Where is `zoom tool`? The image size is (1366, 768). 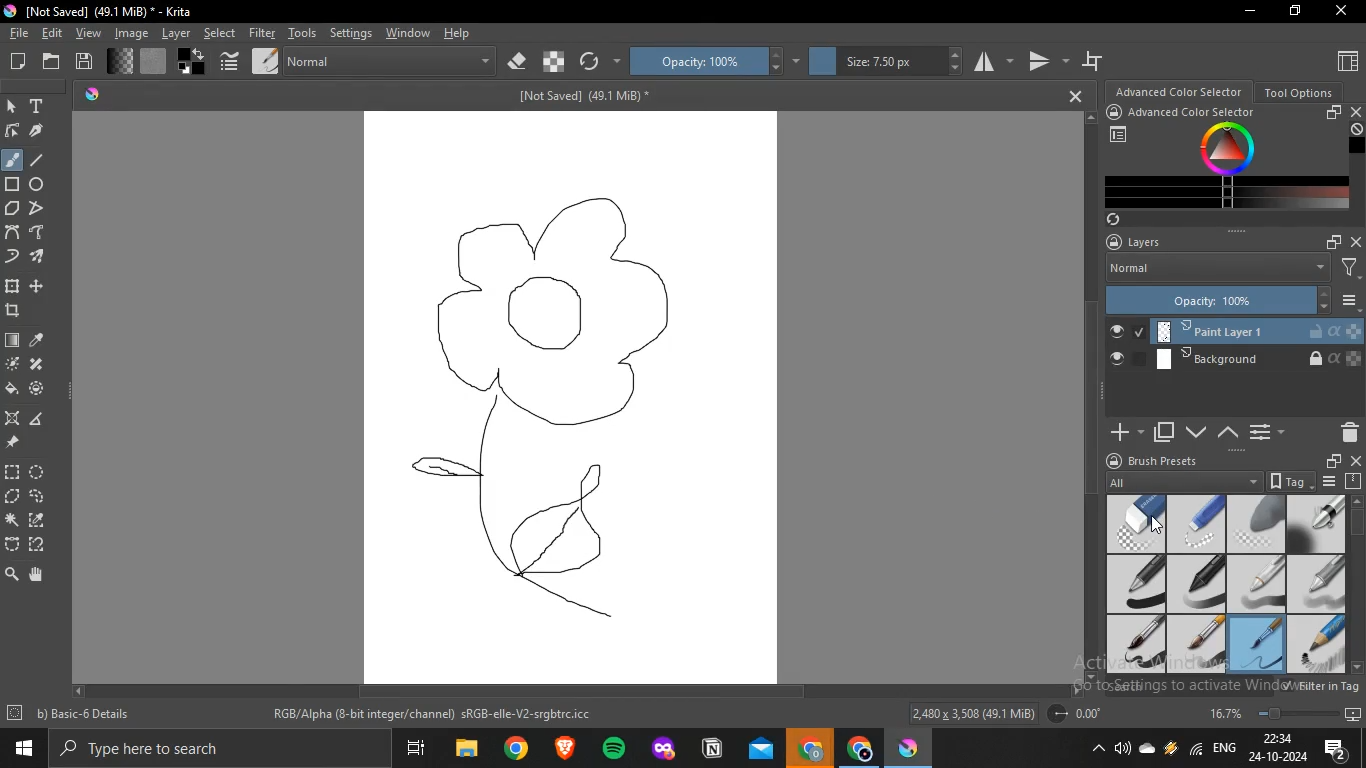
zoom tool is located at coordinates (11, 573).